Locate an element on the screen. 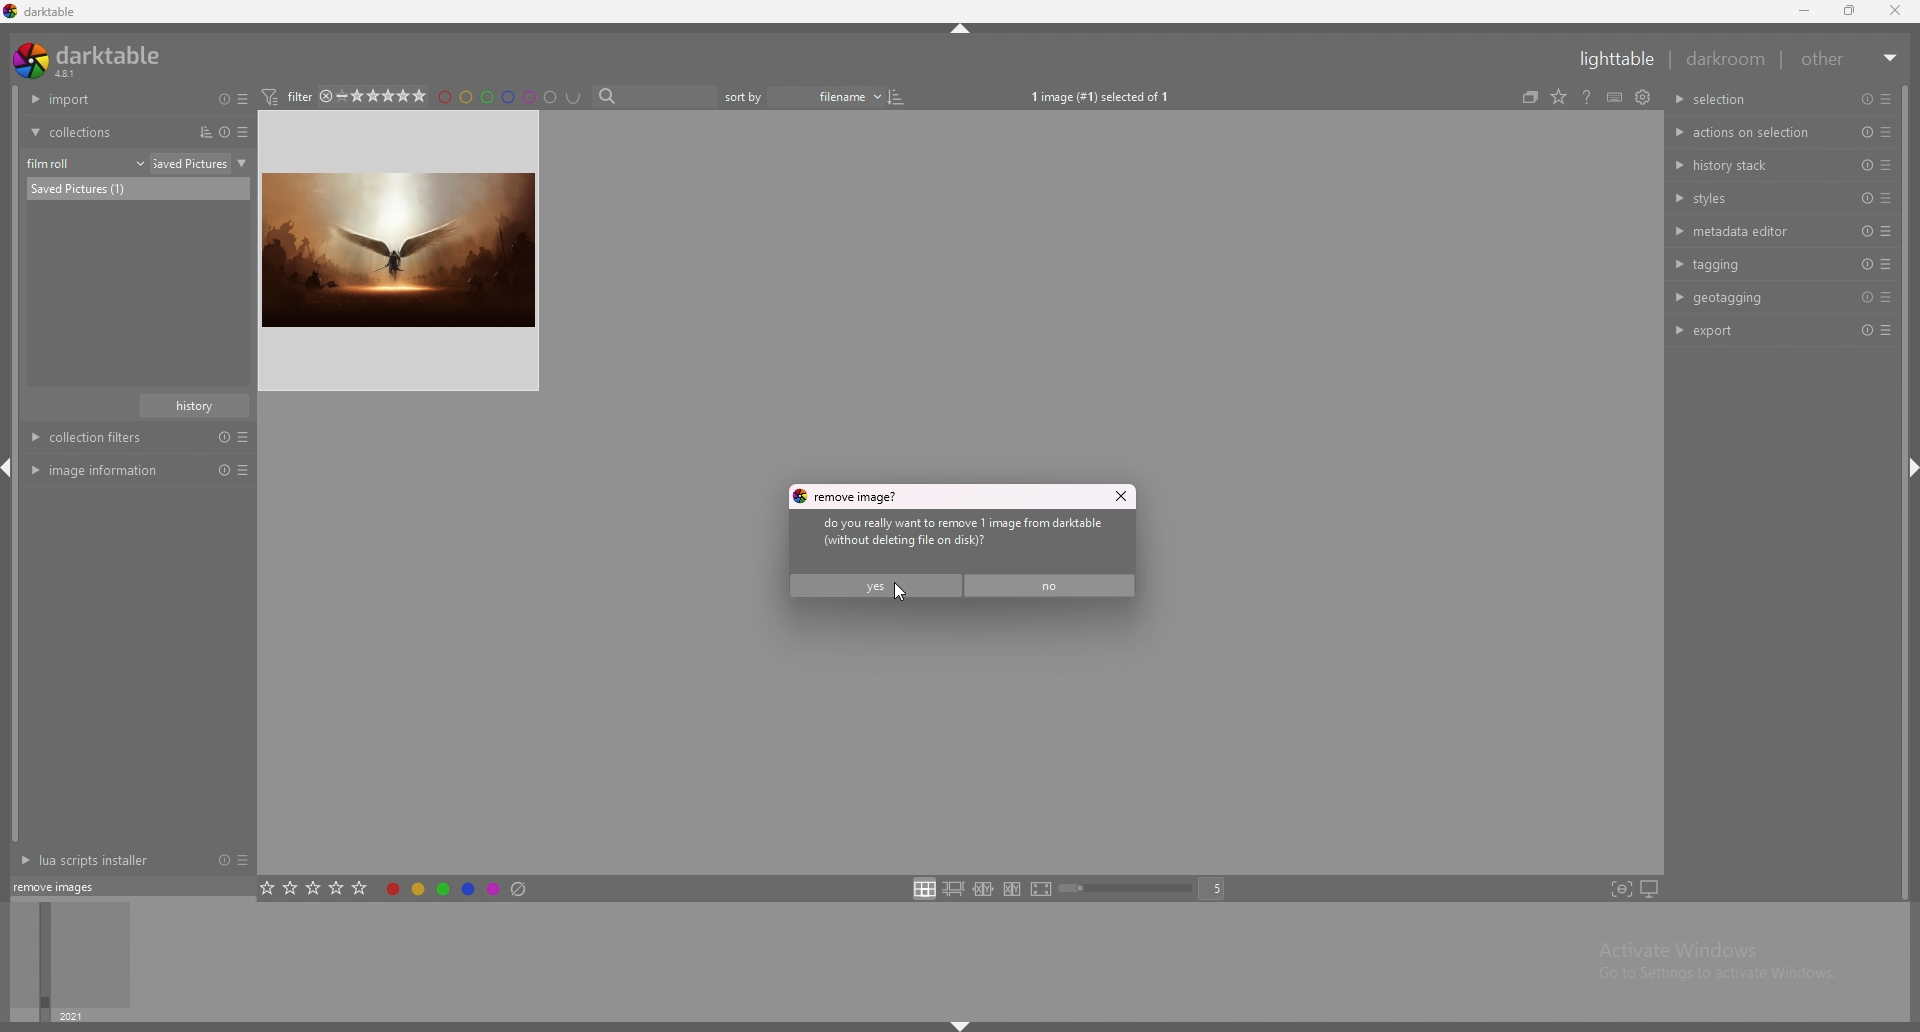 Image resolution: width=1920 pixels, height=1032 pixels. sort bar is located at coordinates (750, 97).